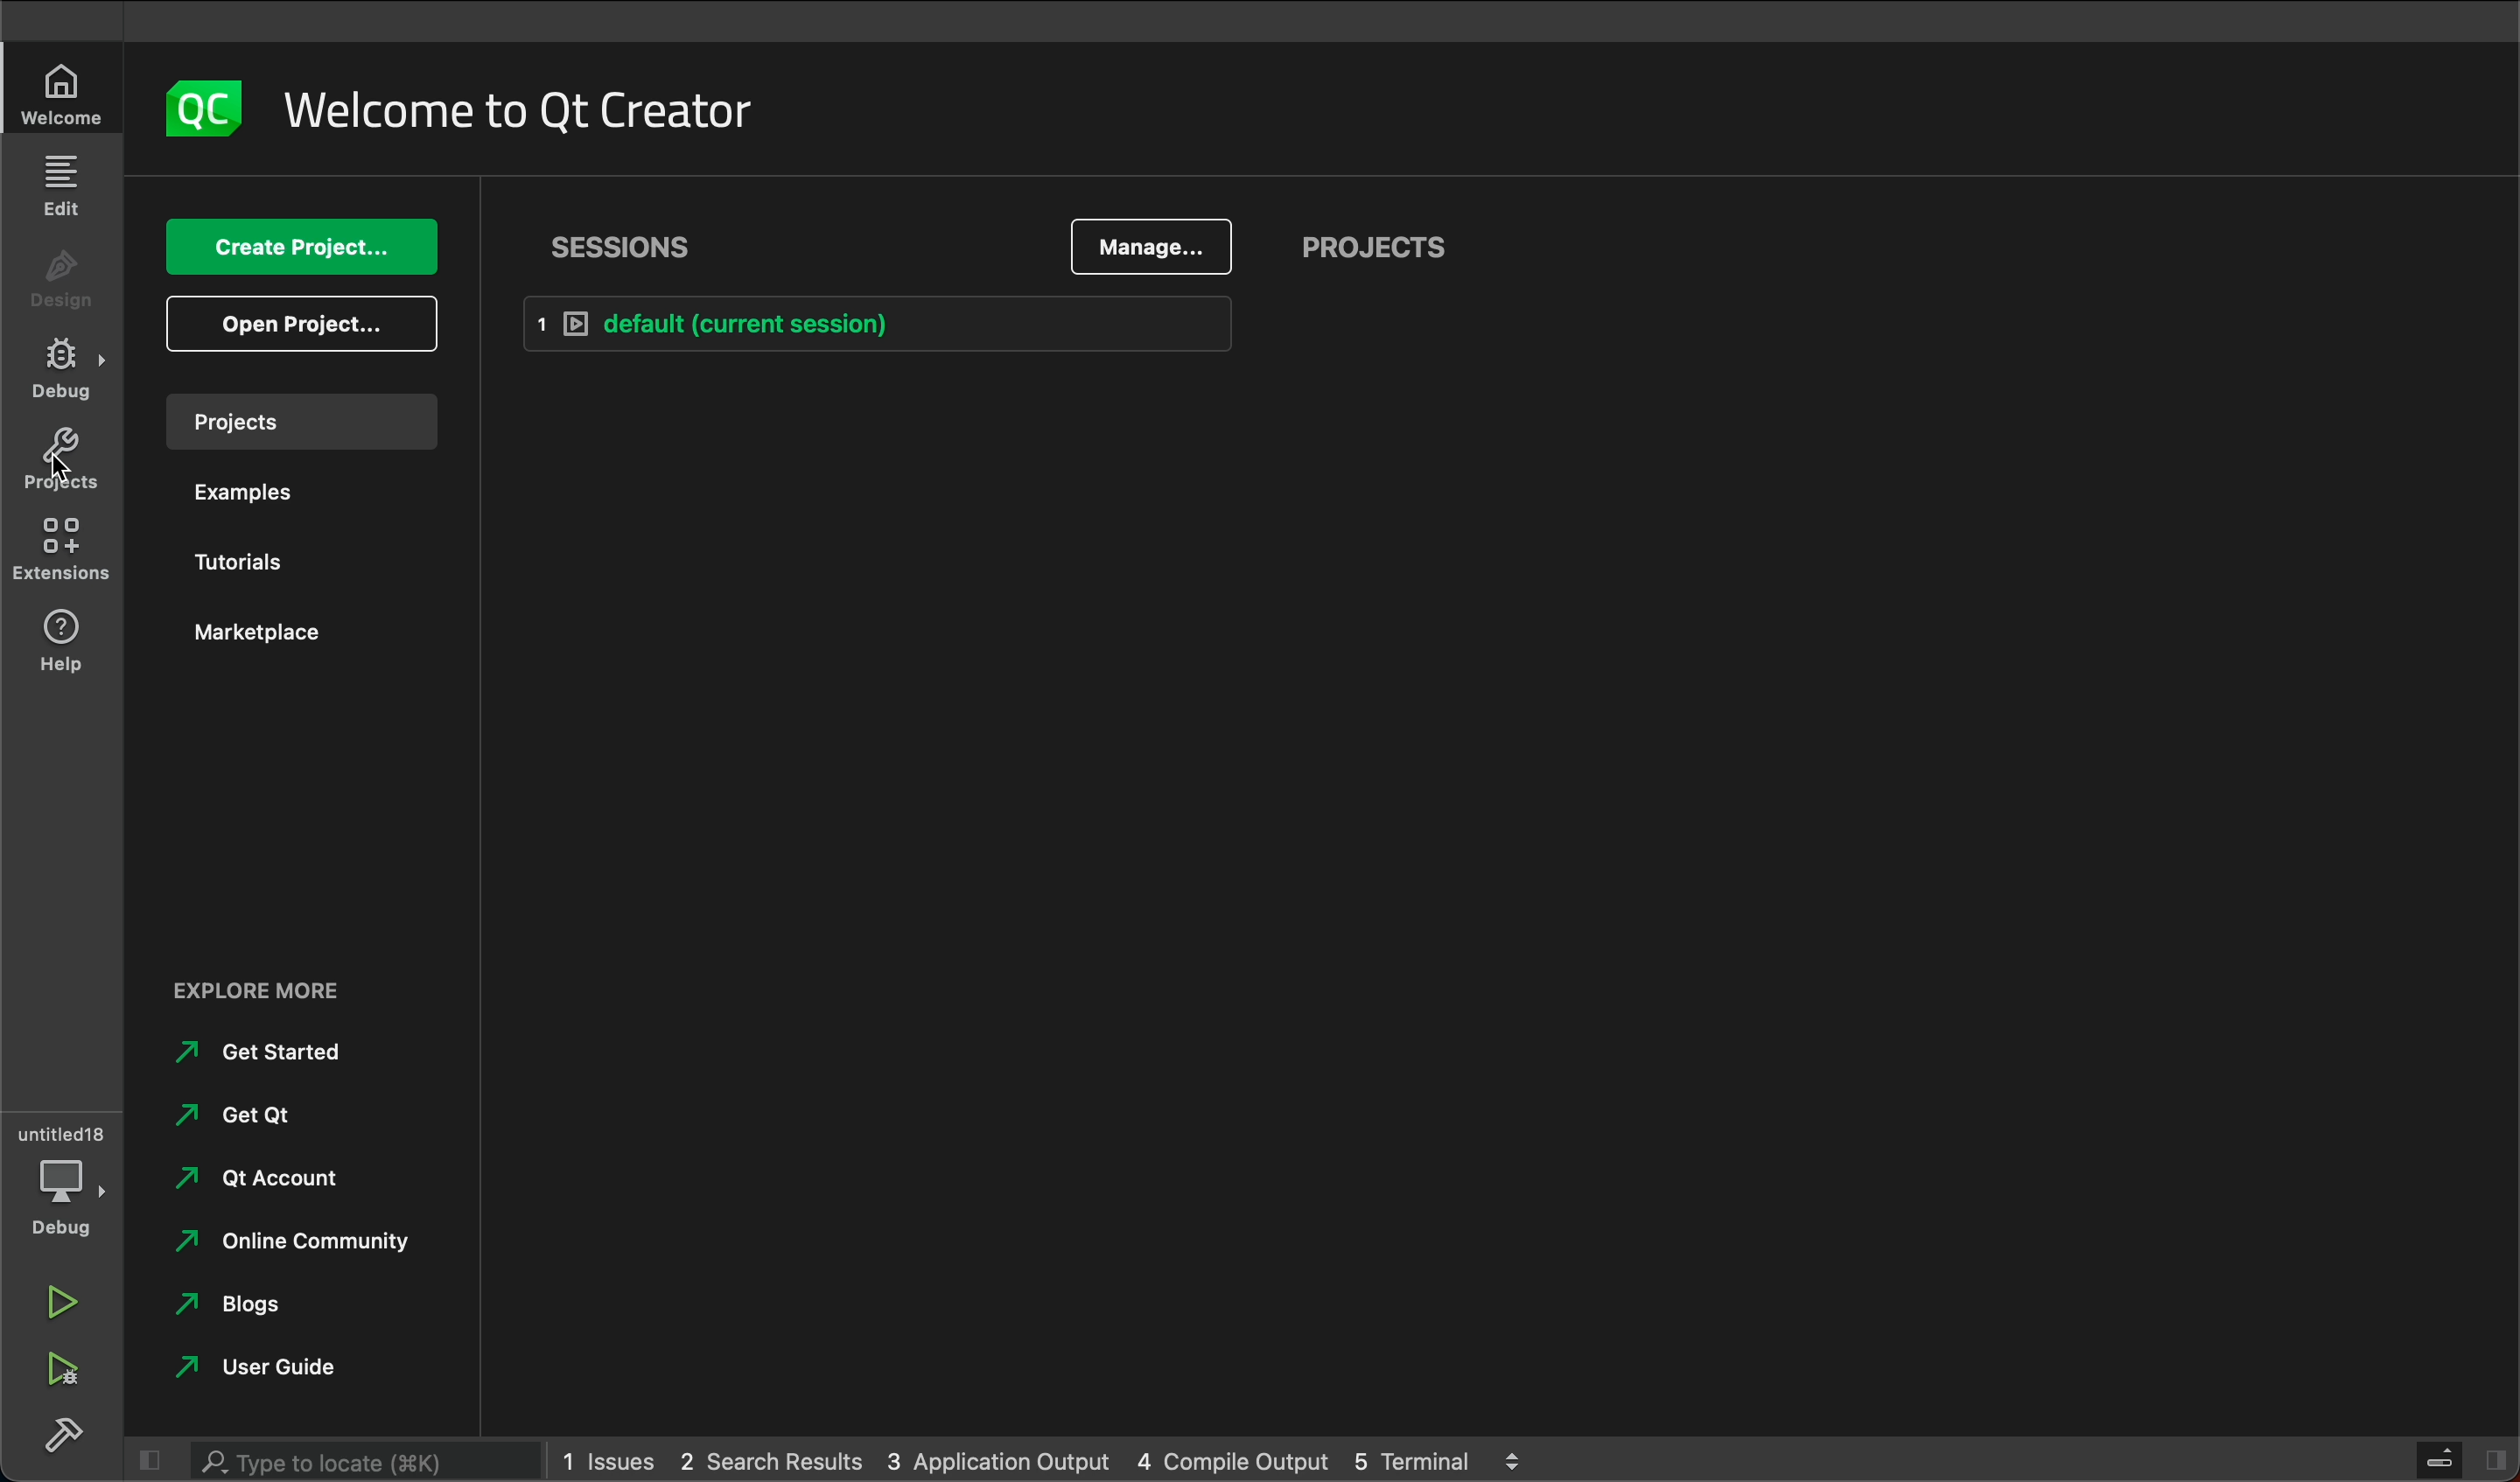 This screenshot has width=2520, height=1482. Describe the element at coordinates (60, 461) in the screenshot. I see `projects` at that location.